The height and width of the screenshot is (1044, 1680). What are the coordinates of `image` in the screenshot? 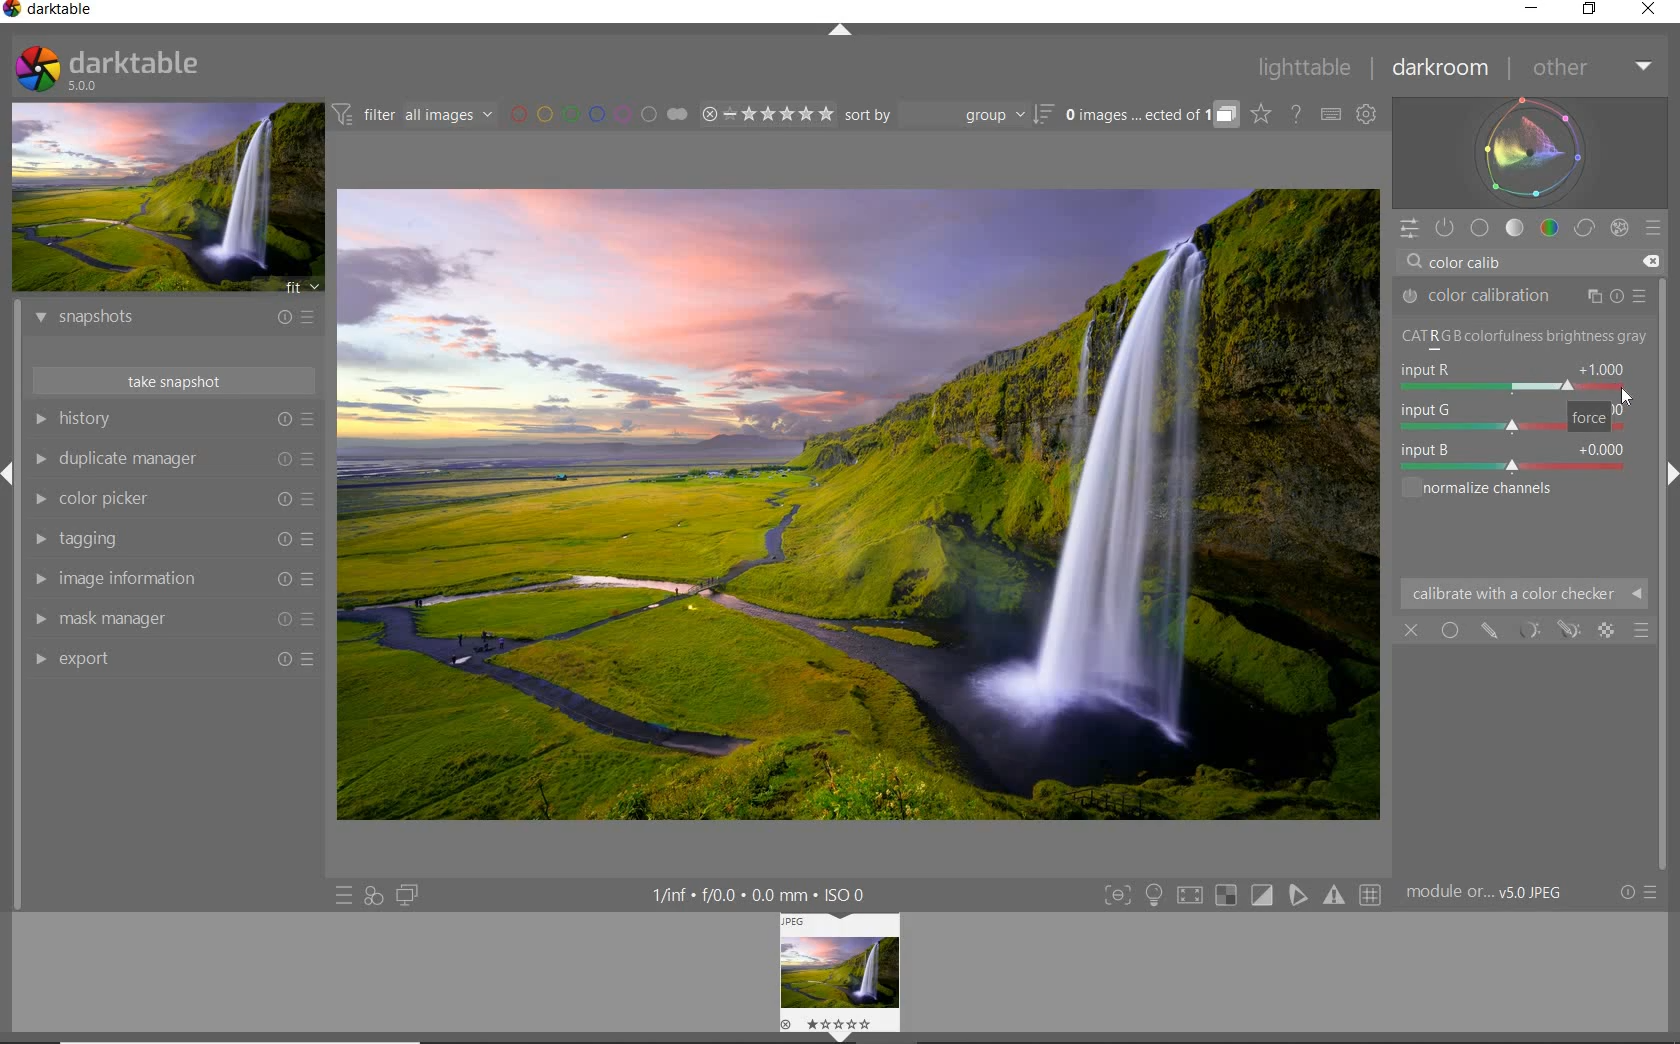 It's located at (843, 968).